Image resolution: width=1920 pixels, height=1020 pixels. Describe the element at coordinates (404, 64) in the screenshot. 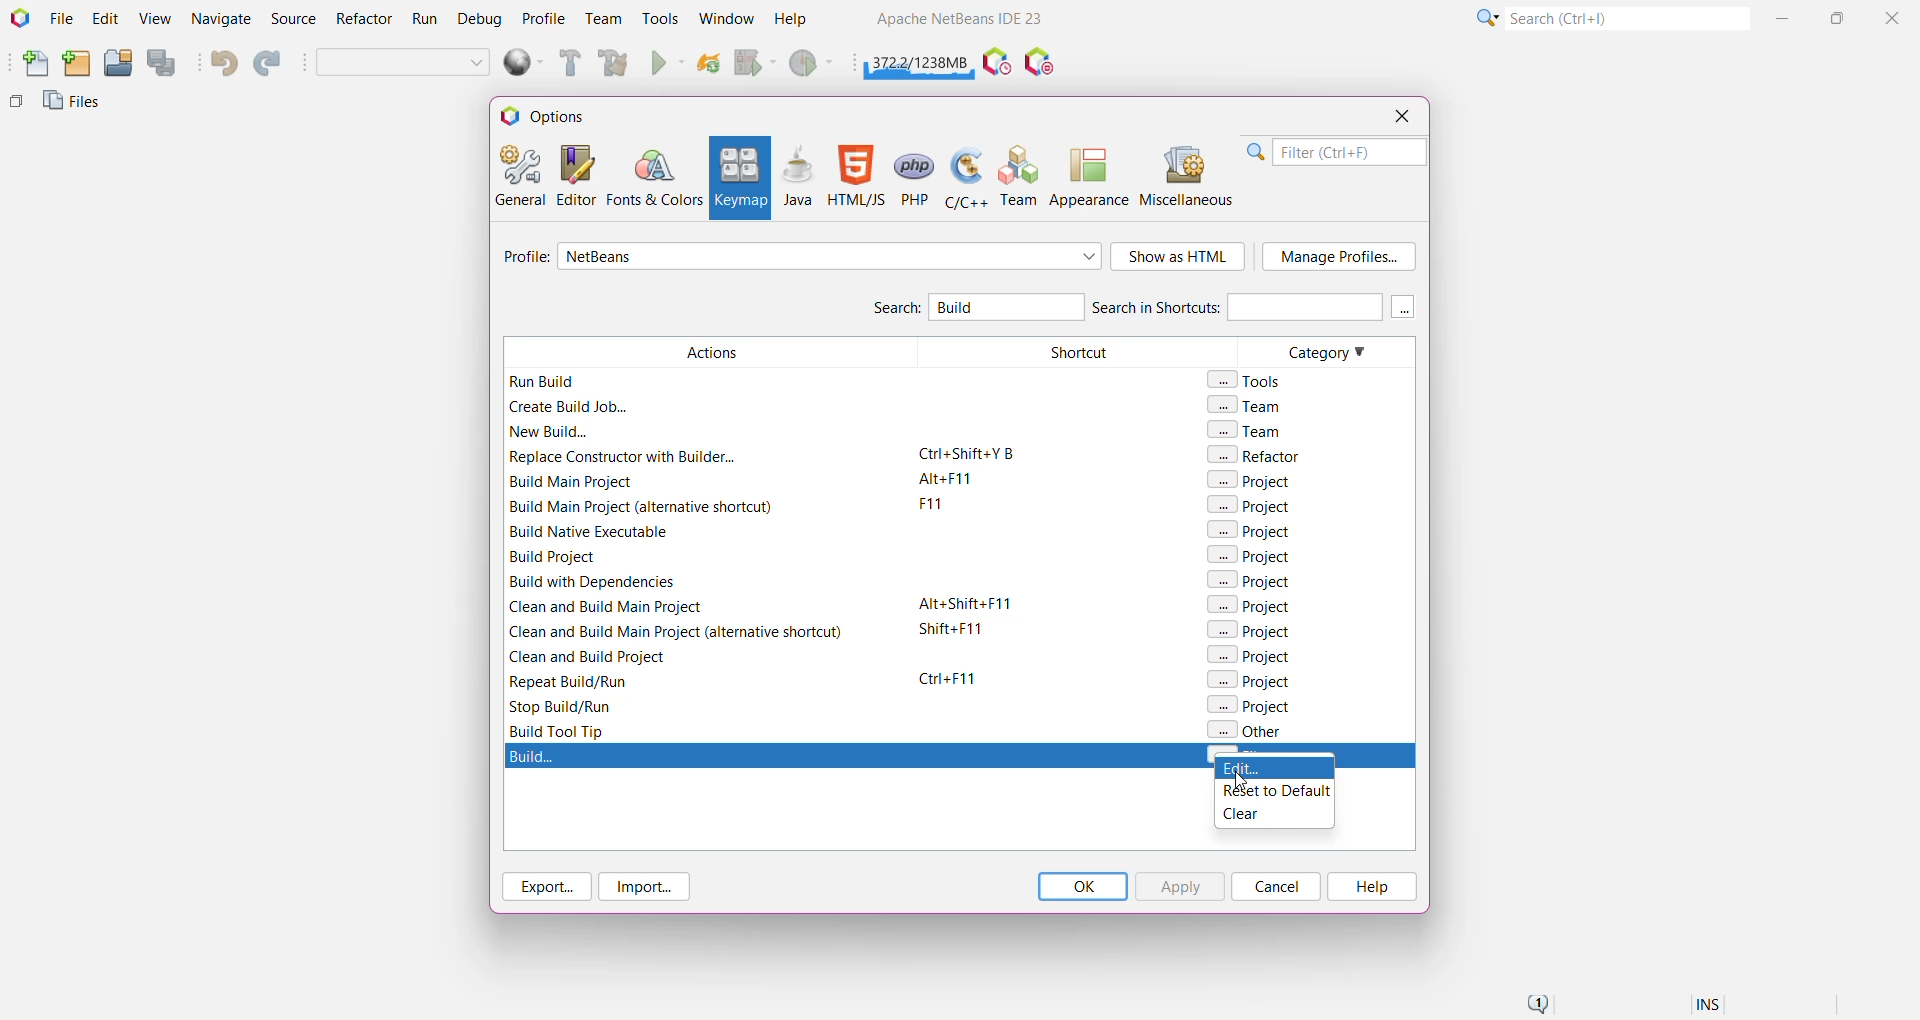

I see `Set Project Configuration` at that location.